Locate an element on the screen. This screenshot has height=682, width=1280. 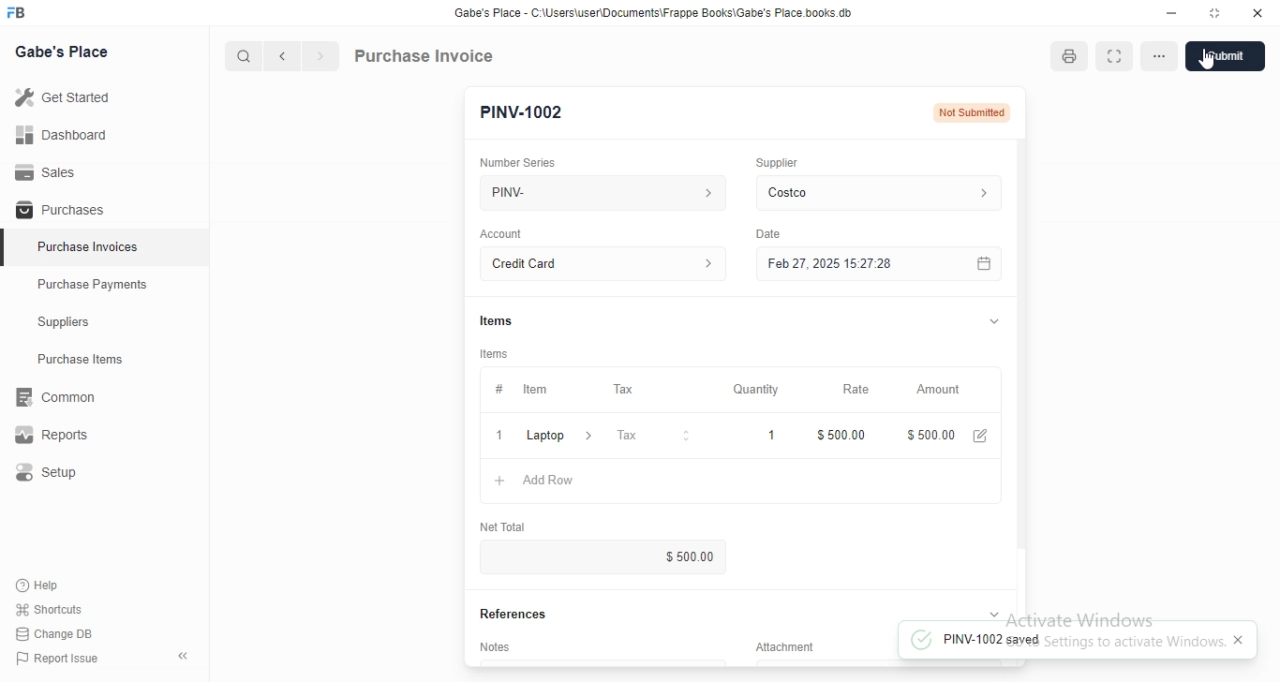
PINV-1002 is located at coordinates (522, 113).